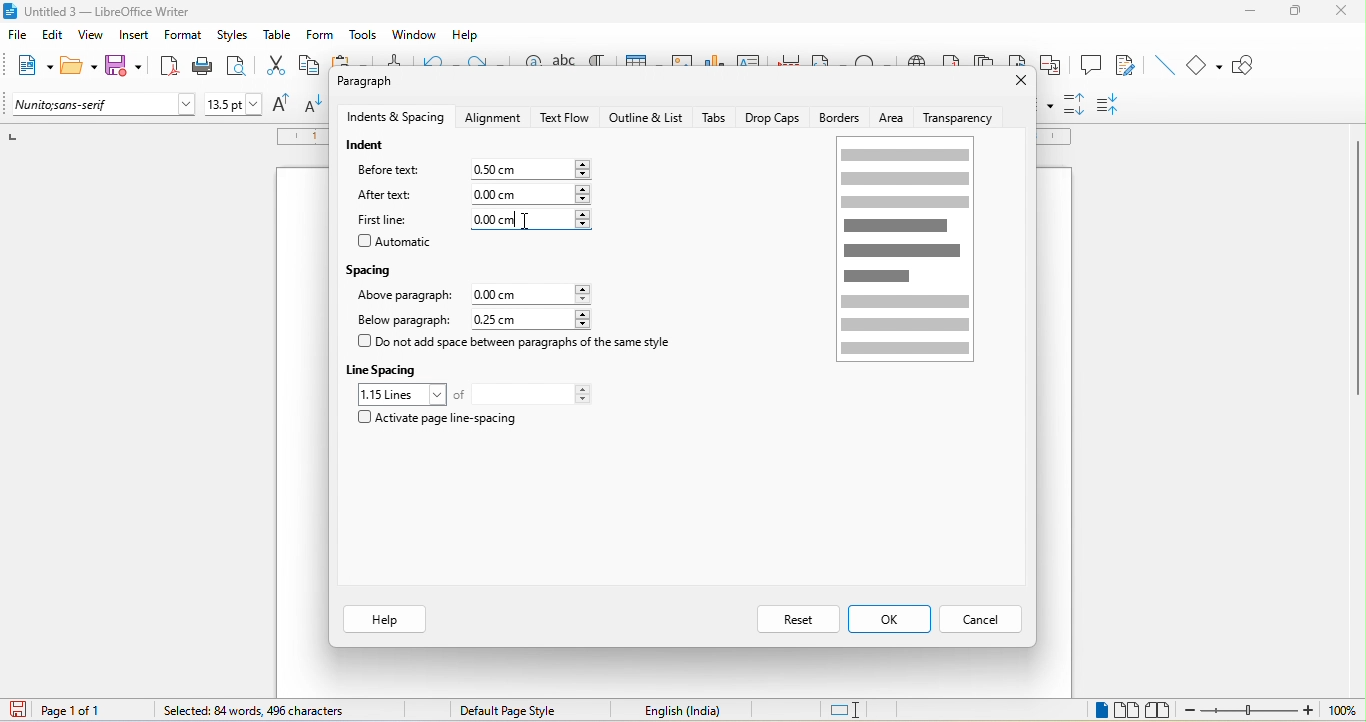 Image resolution: width=1366 pixels, height=722 pixels. What do you see at coordinates (21, 36) in the screenshot?
I see `file` at bounding box center [21, 36].